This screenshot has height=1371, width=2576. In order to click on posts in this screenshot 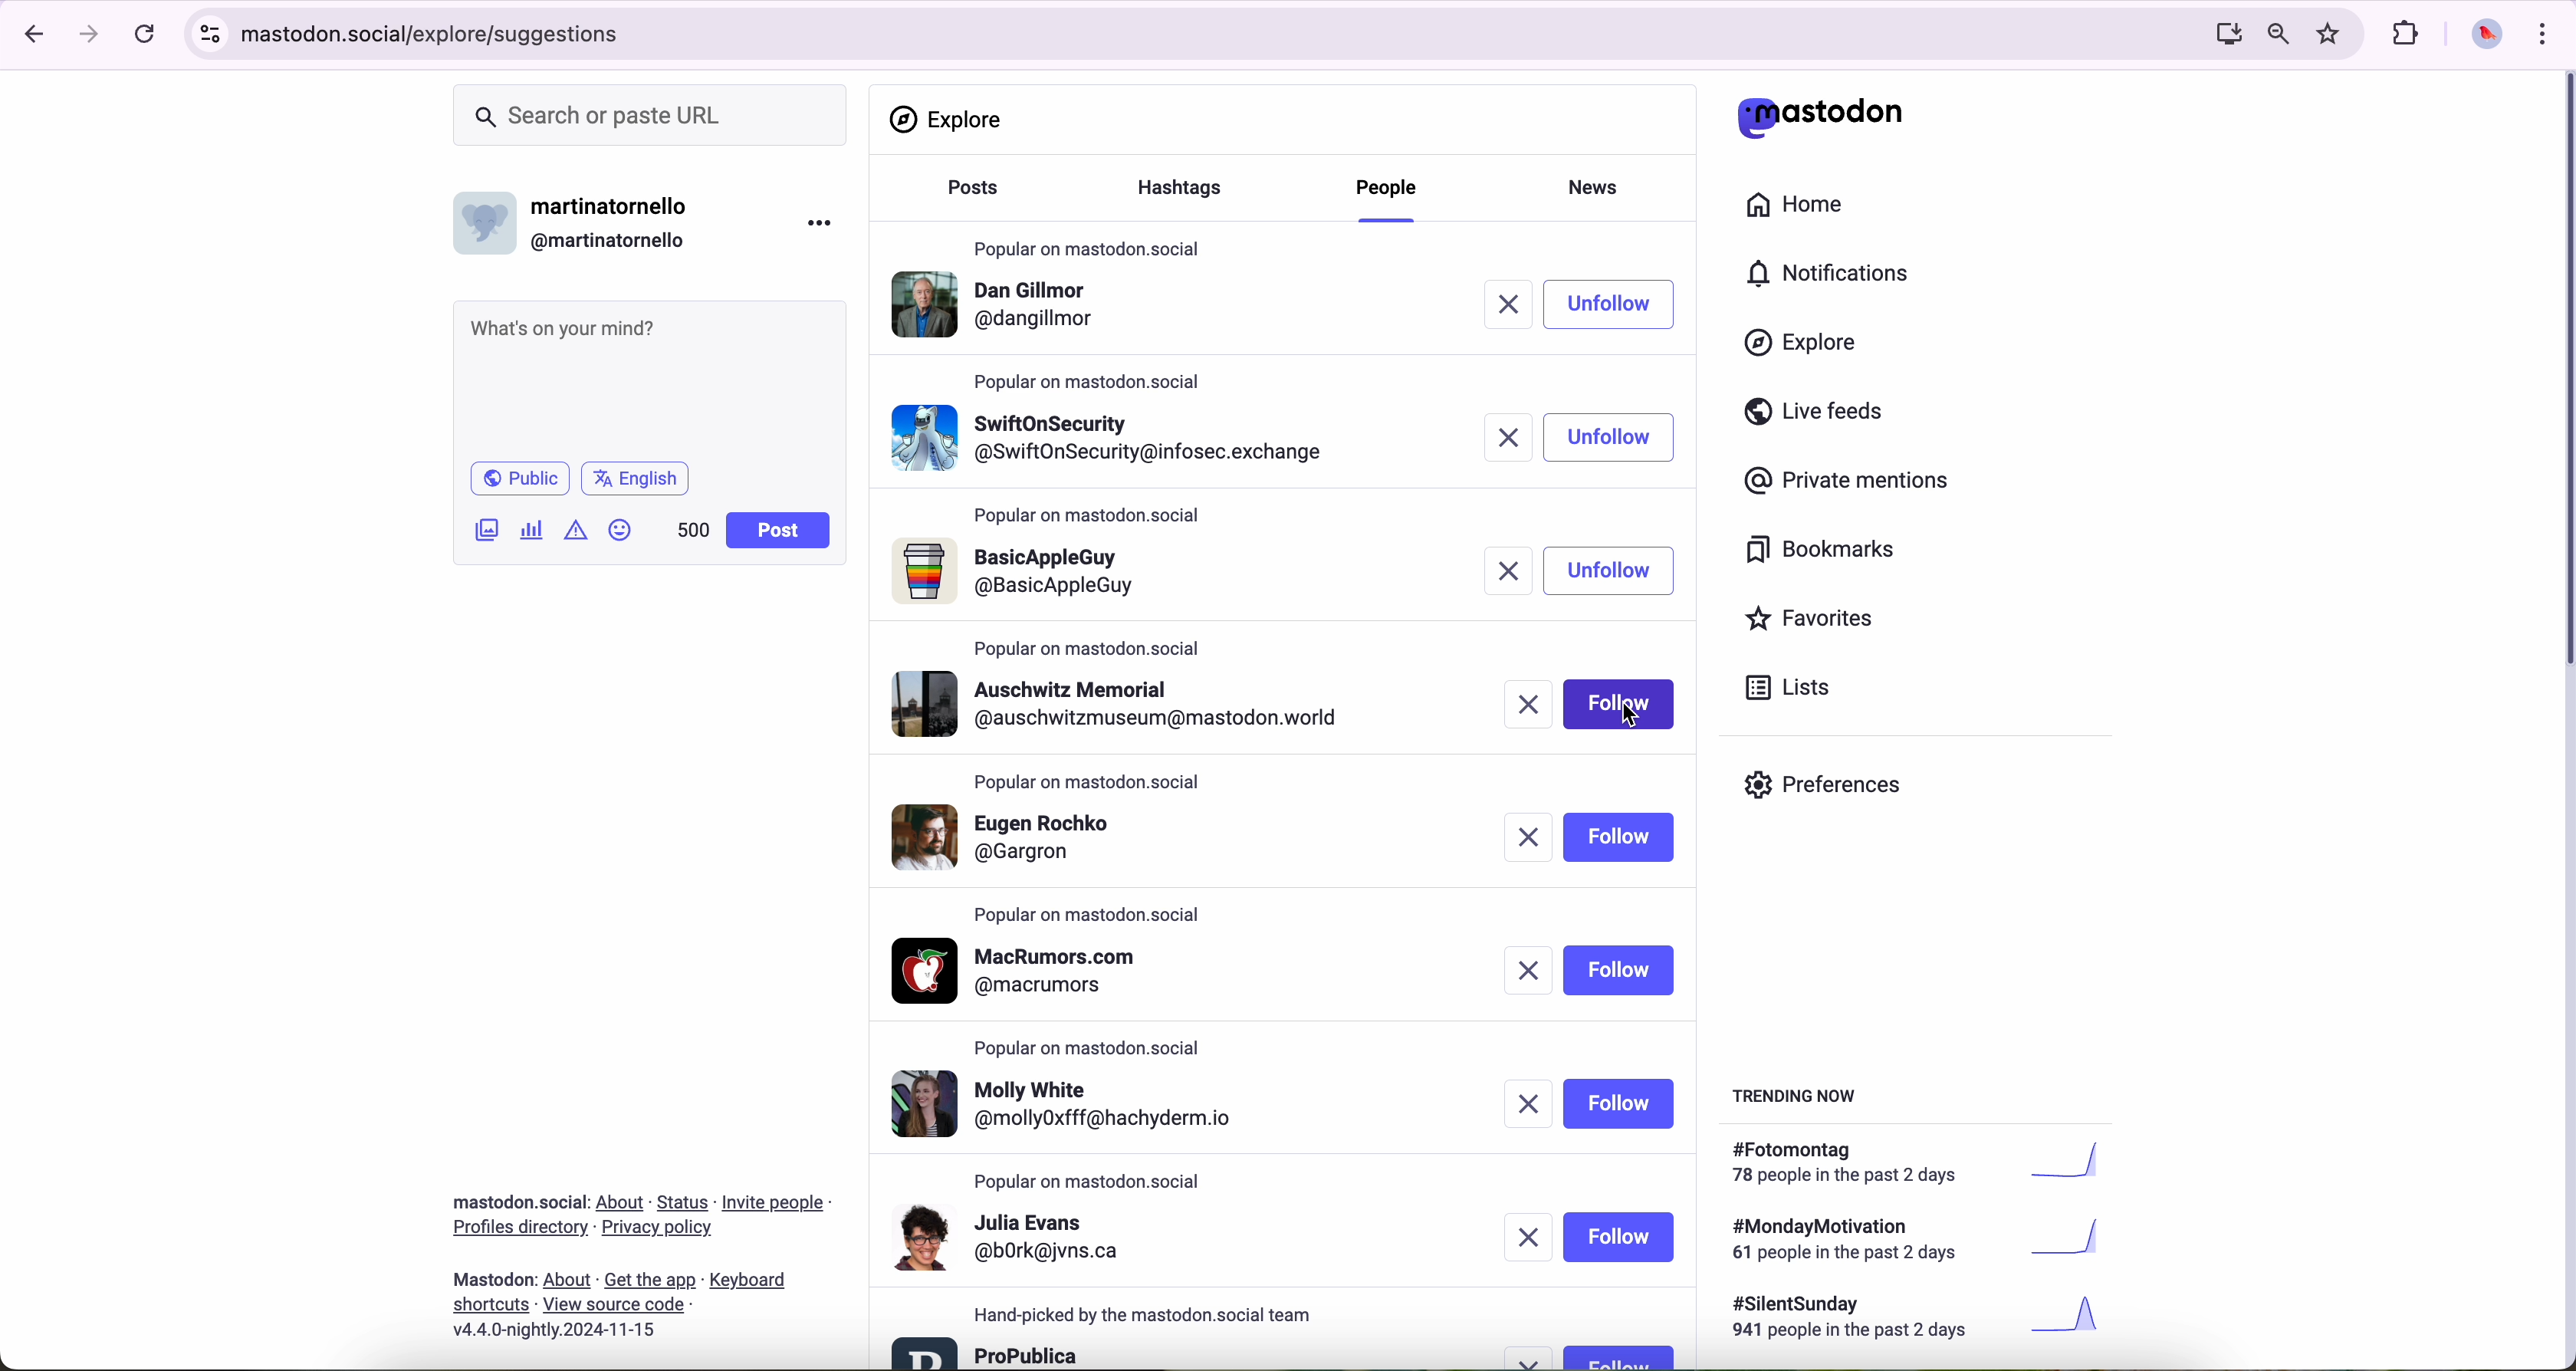, I will do `click(967, 197)`.